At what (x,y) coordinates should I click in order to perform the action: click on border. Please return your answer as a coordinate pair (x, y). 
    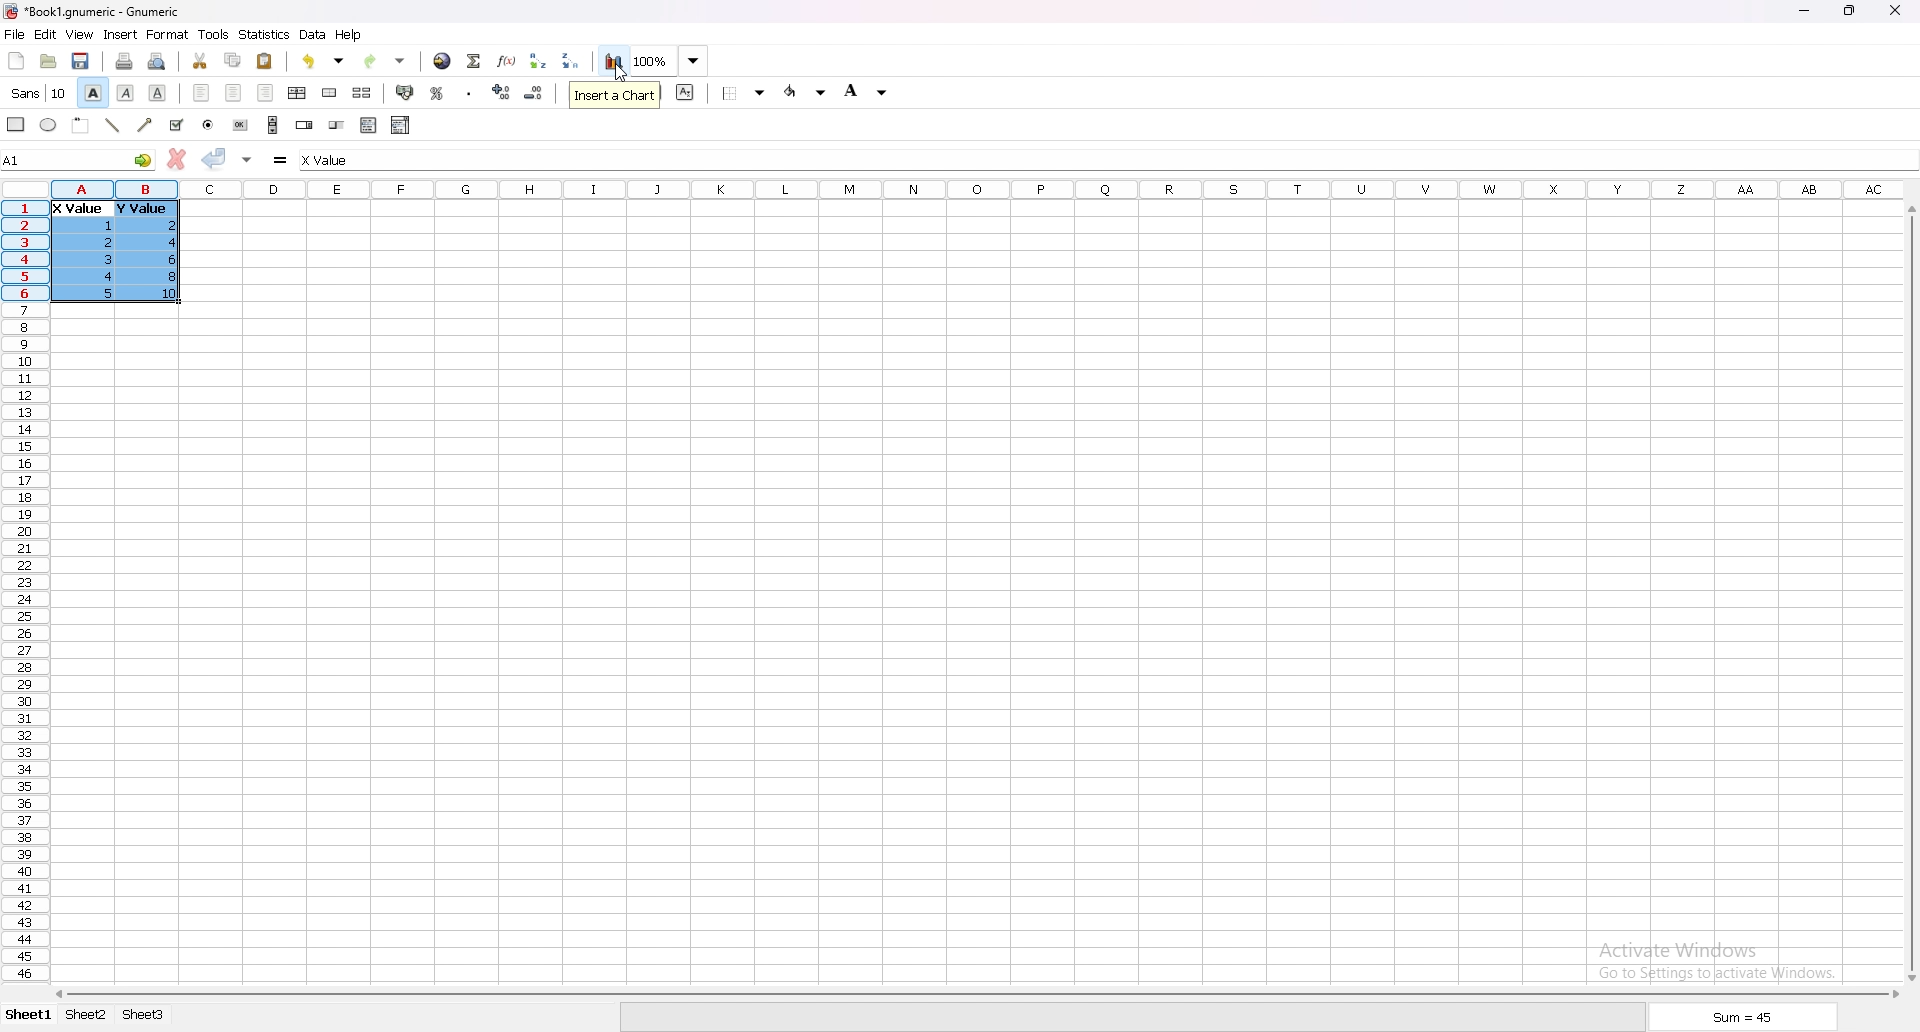
    Looking at the image, I should click on (746, 92).